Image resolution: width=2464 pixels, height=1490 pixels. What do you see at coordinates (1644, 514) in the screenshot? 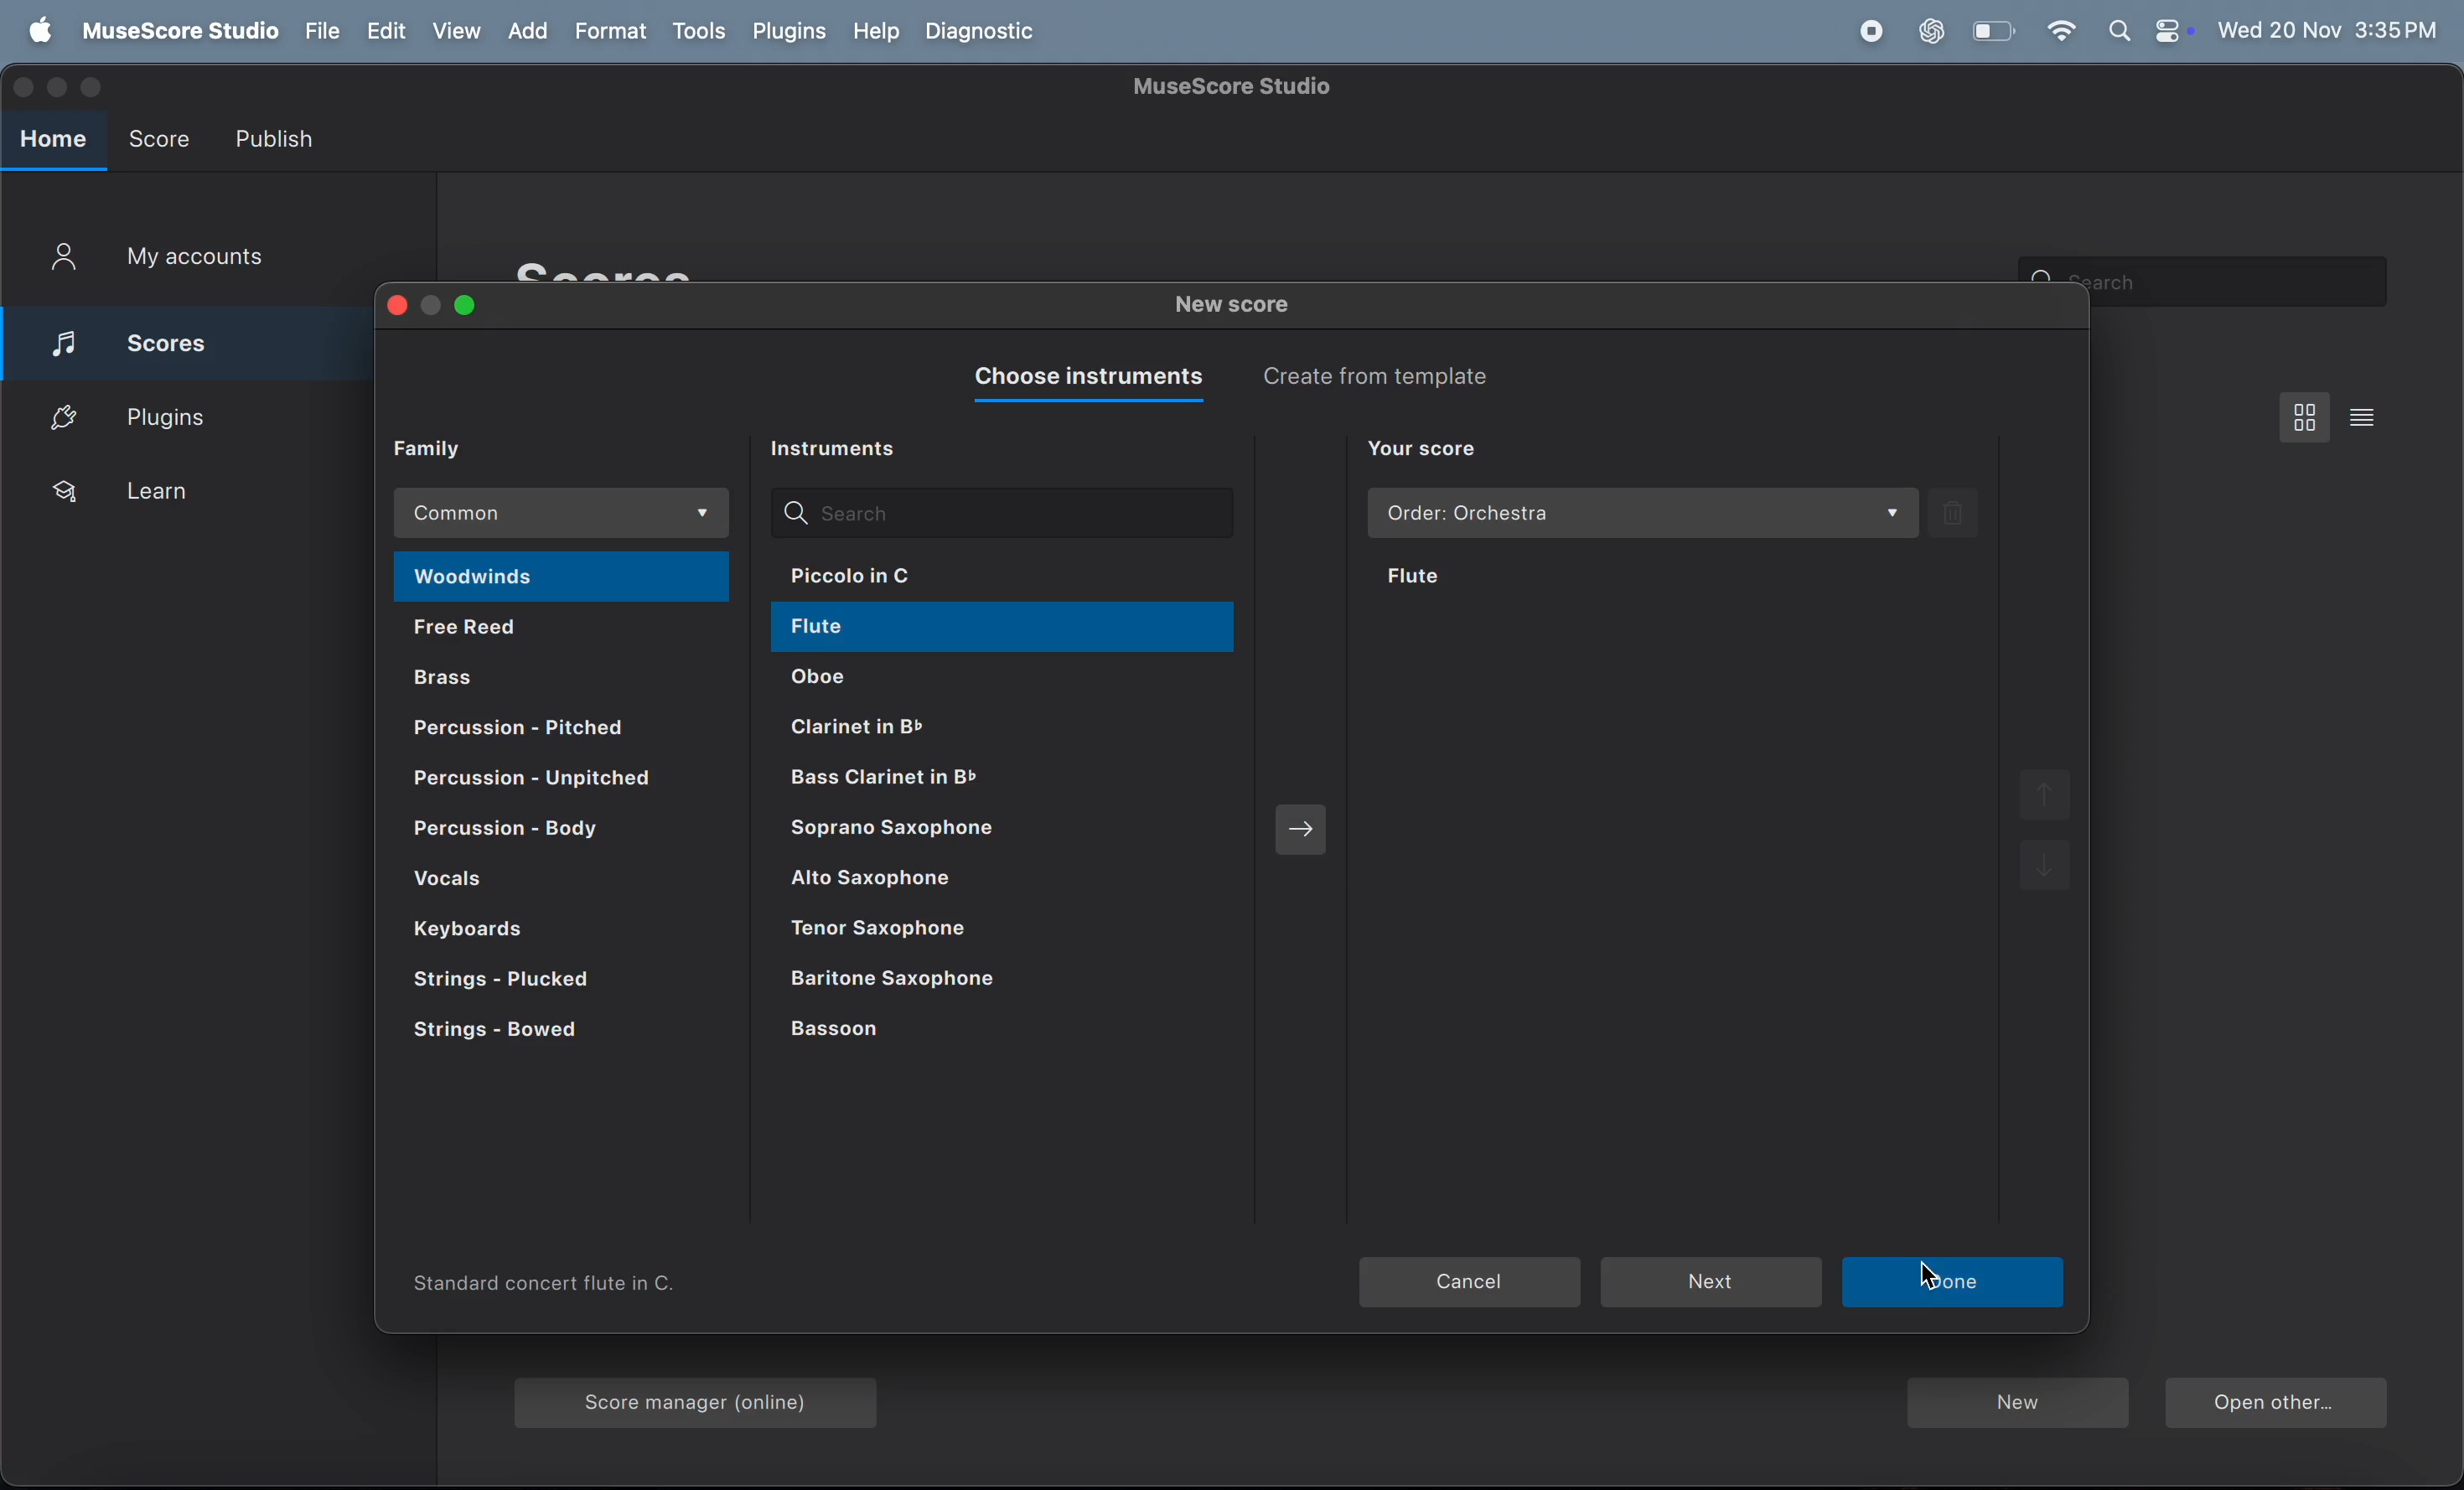
I see `order orchestra` at bounding box center [1644, 514].